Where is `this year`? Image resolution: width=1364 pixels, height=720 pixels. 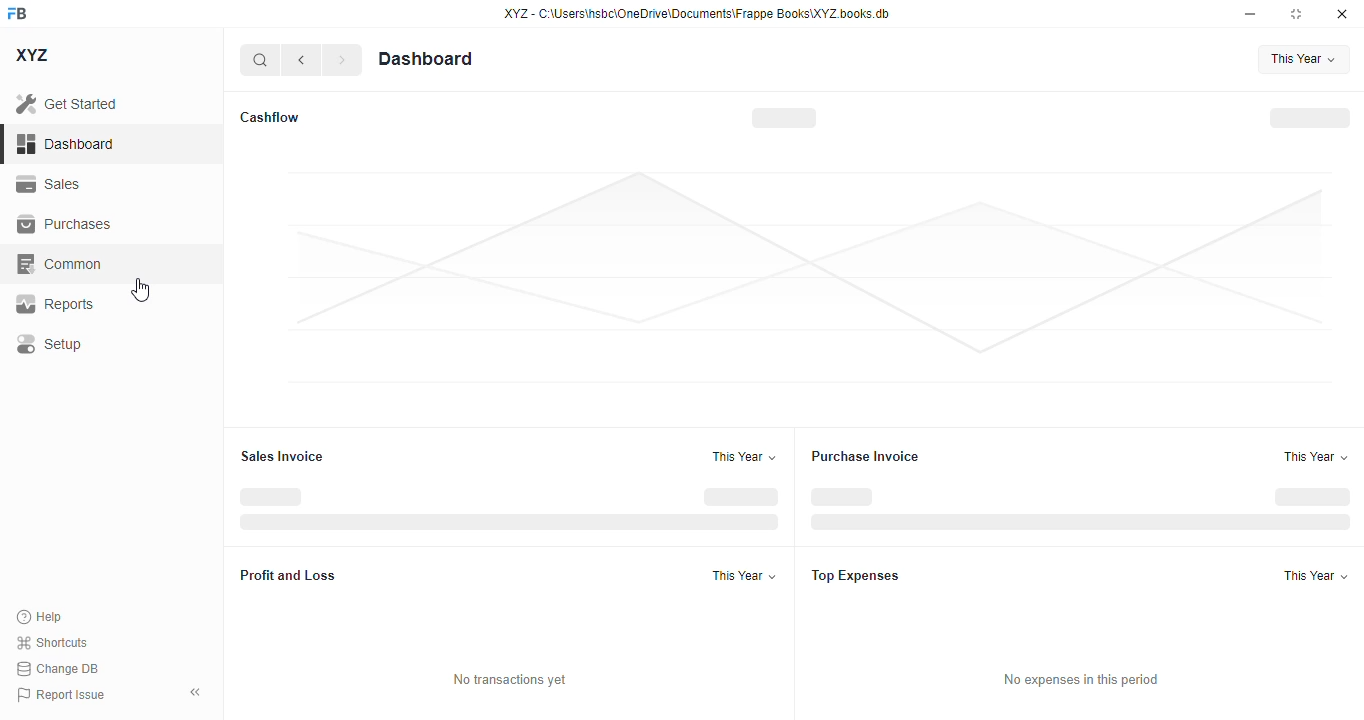
this year is located at coordinates (743, 457).